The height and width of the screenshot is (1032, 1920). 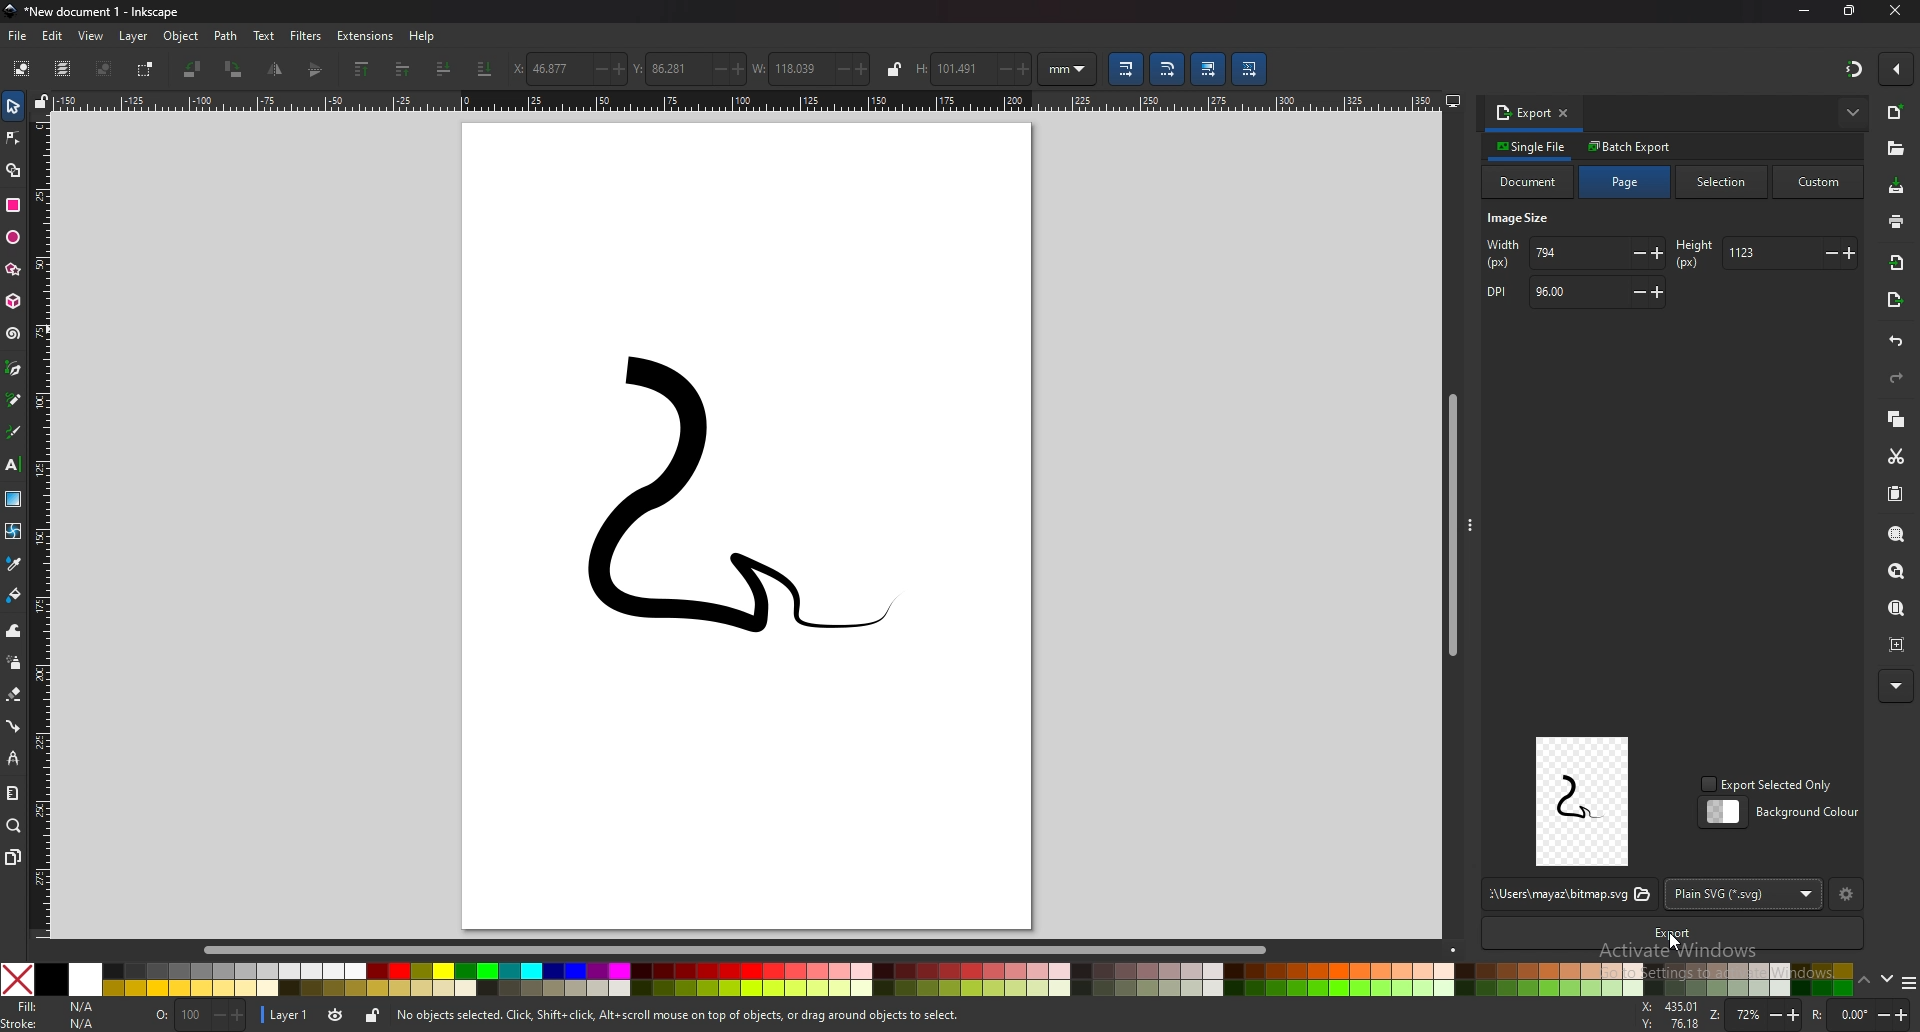 What do you see at coordinates (1886, 979) in the screenshot?
I see `down` at bounding box center [1886, 979].